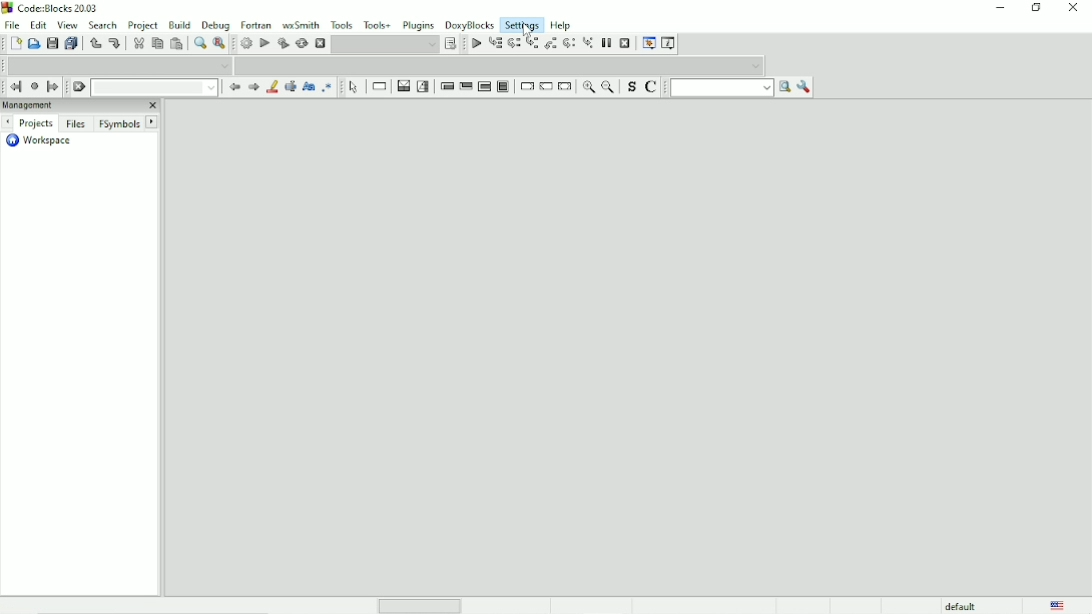  Describe the element at coordinates (331, 87) in the screenshot. I see `Use regex` at that location.